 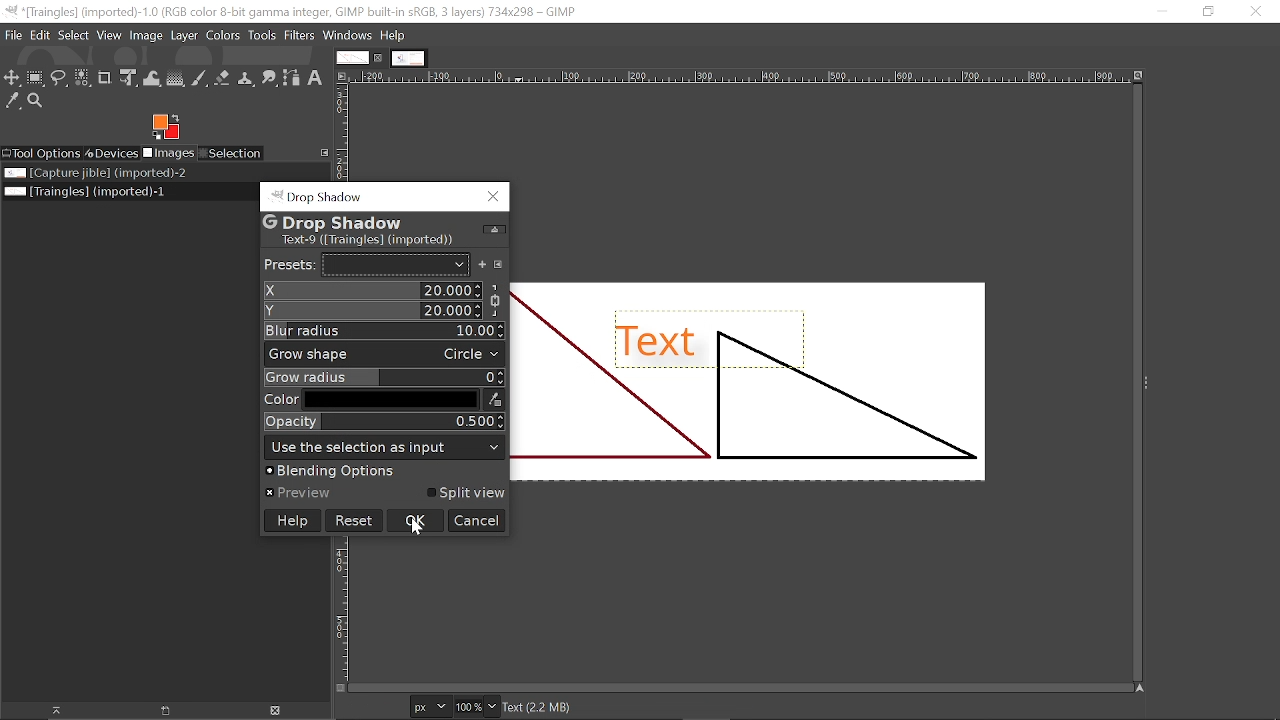 I want to click on Delete Image, so click(x=274, y=710).